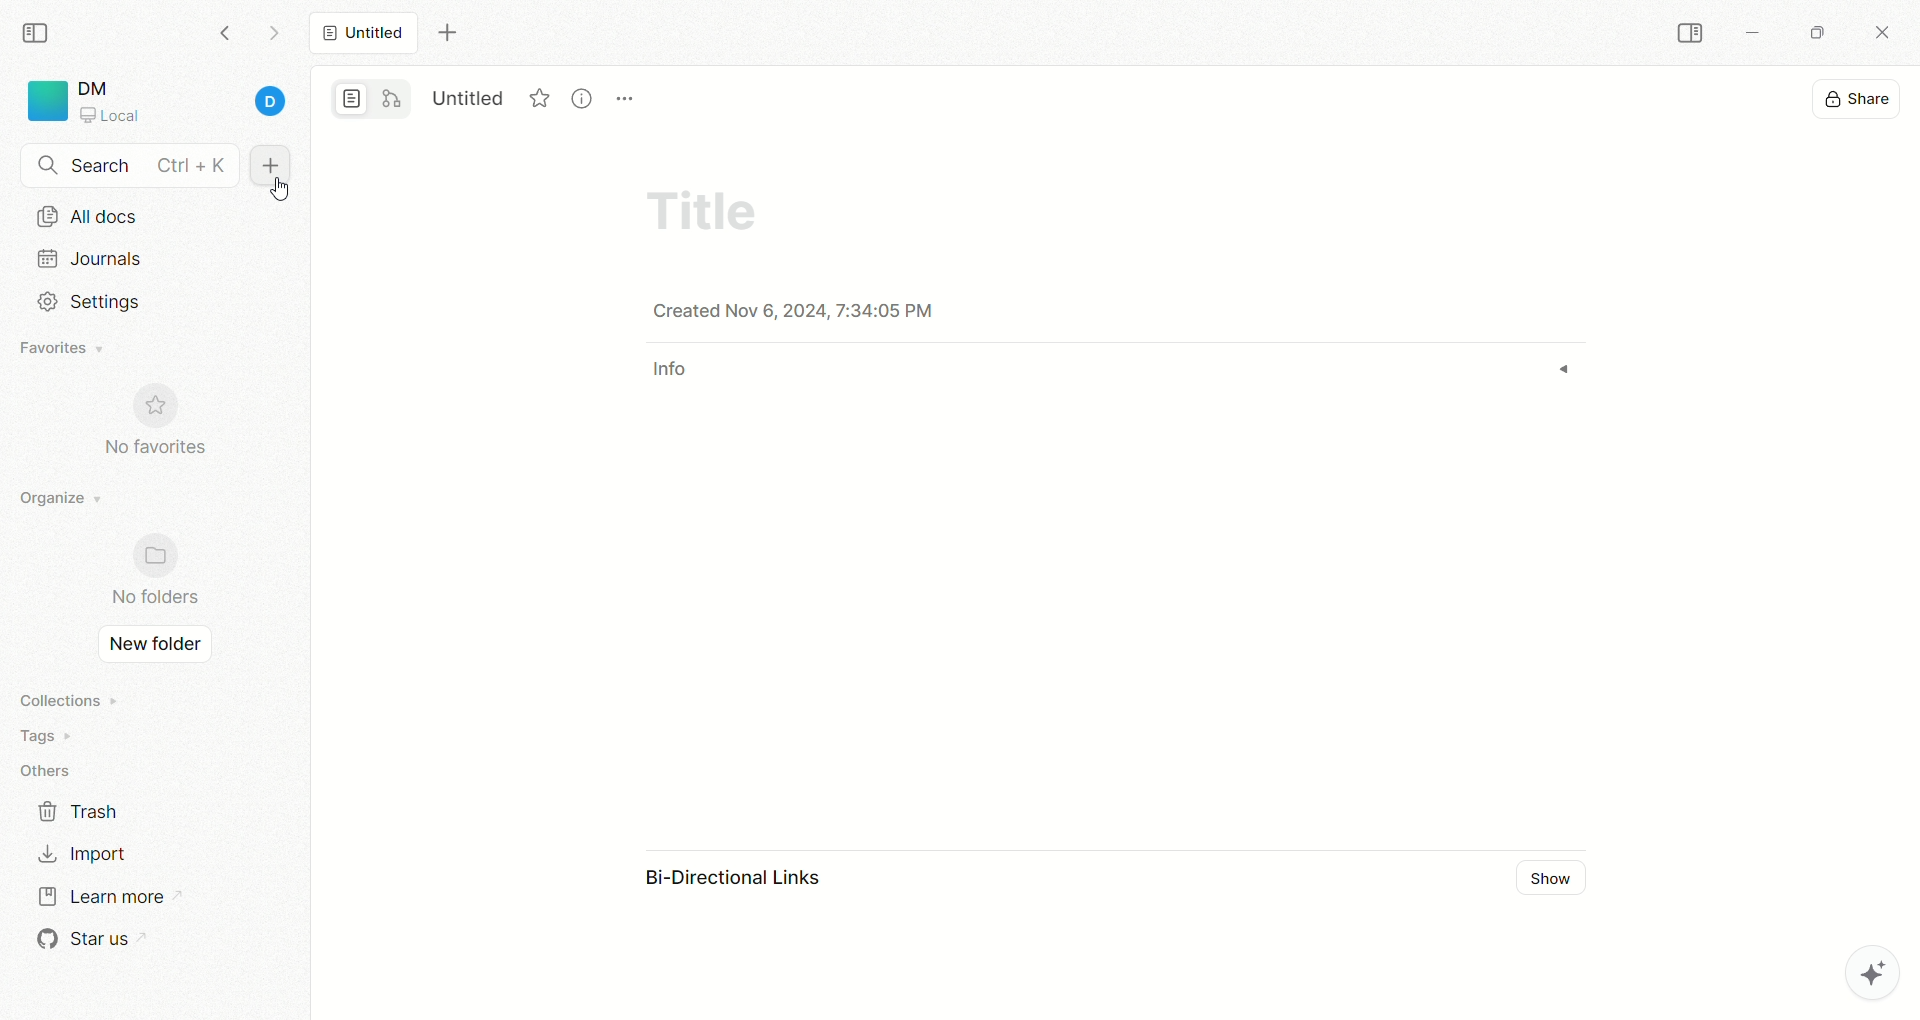 The image size is (1920, 1020). What do you see at coordinates (1859, 96) in the screenshot?
I see `share` at bounding box center [1859, 96].